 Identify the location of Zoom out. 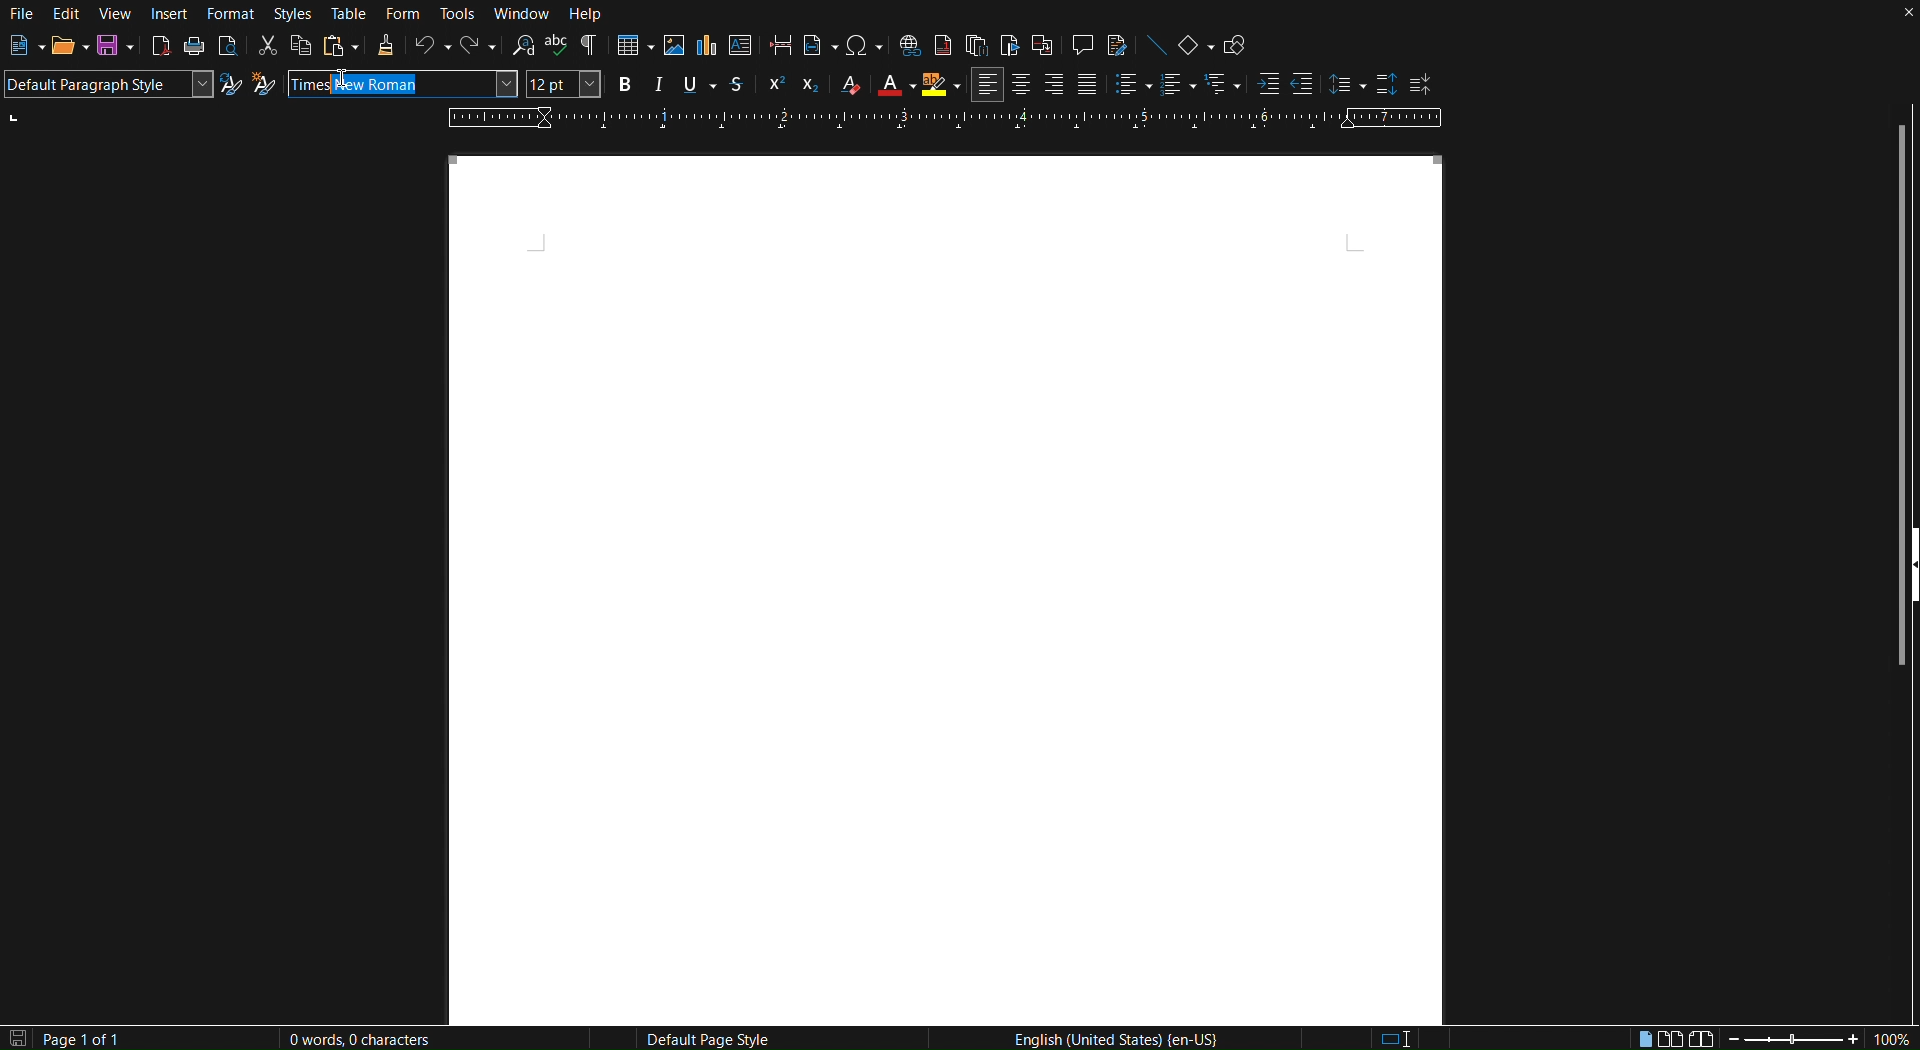
(1735, 1038).